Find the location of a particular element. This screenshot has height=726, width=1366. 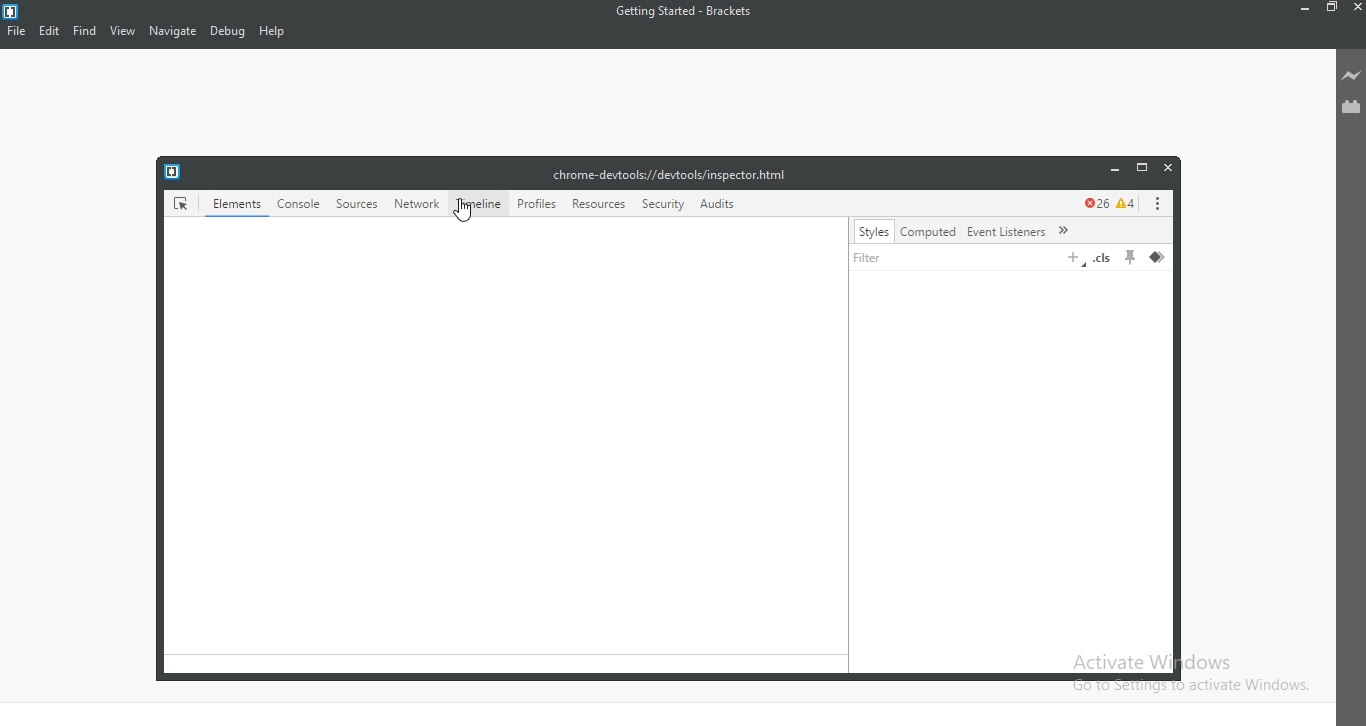

logo is located at coordinates (10, 13).